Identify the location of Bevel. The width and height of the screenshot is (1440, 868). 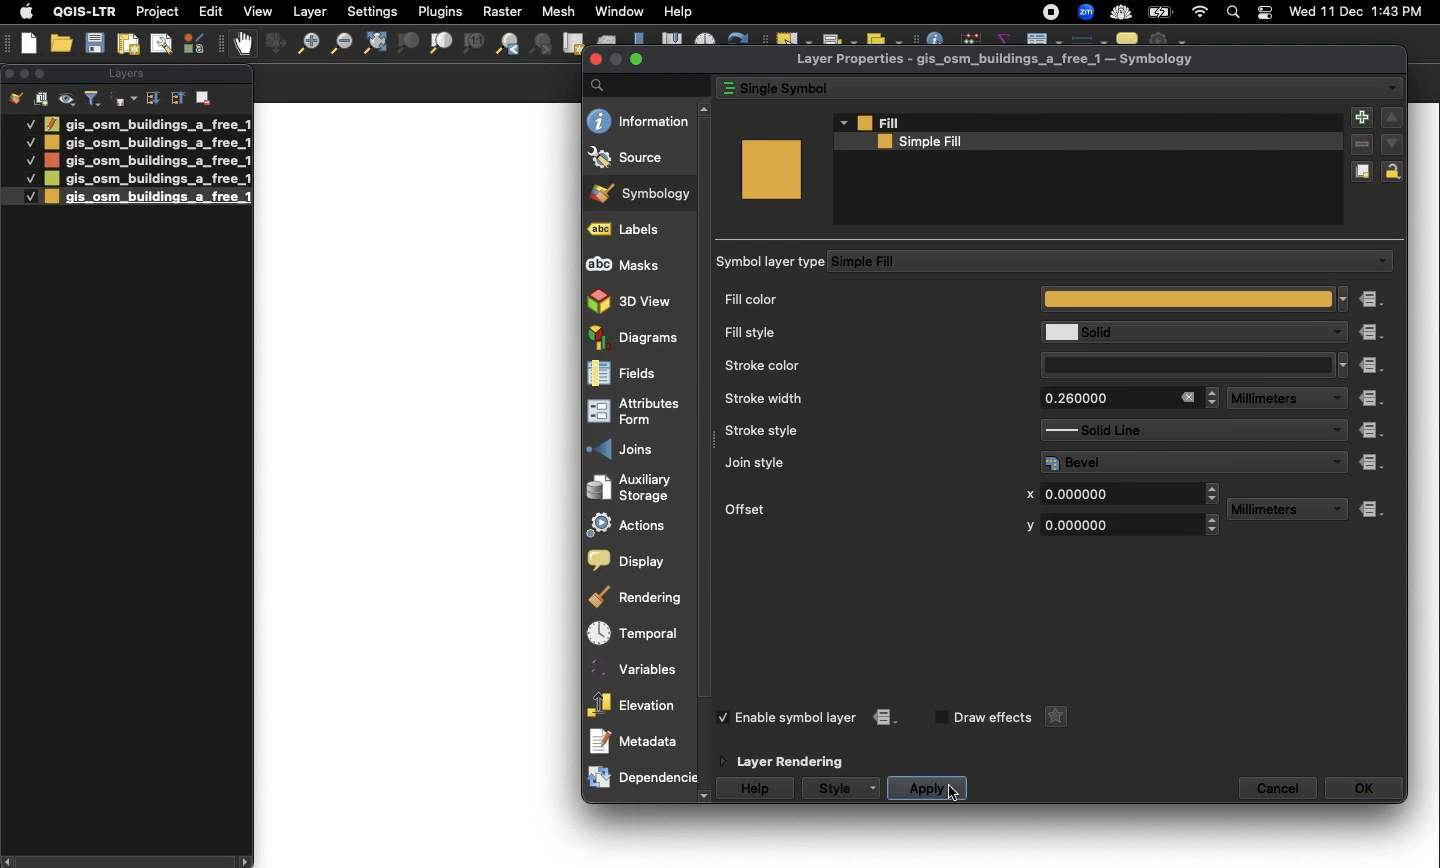
(1180, 462).